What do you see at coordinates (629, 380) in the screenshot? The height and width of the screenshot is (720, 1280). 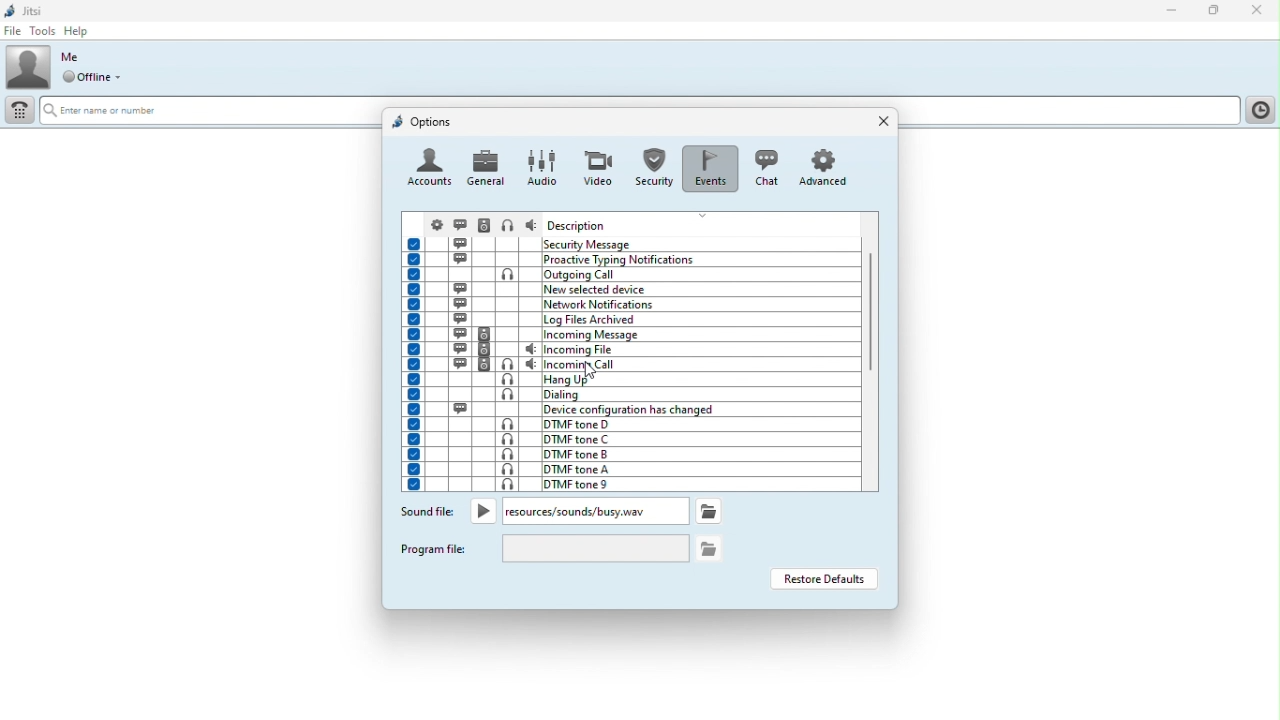 I see `hang up` at bounding box center [629, 380].